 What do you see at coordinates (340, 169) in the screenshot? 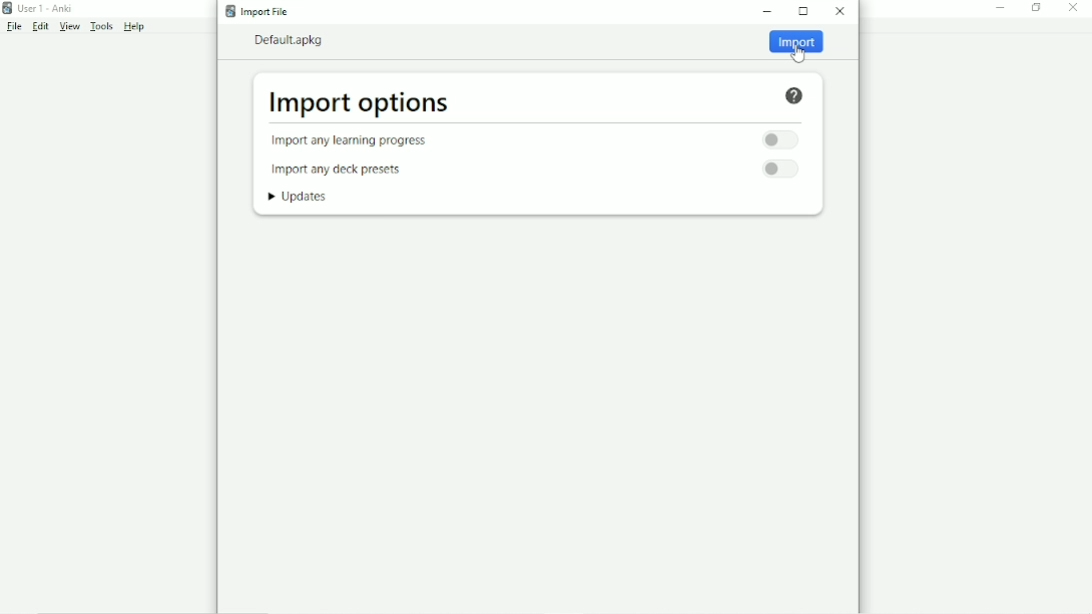
I see `Import any deck presets` at bounding box center [340, 169].